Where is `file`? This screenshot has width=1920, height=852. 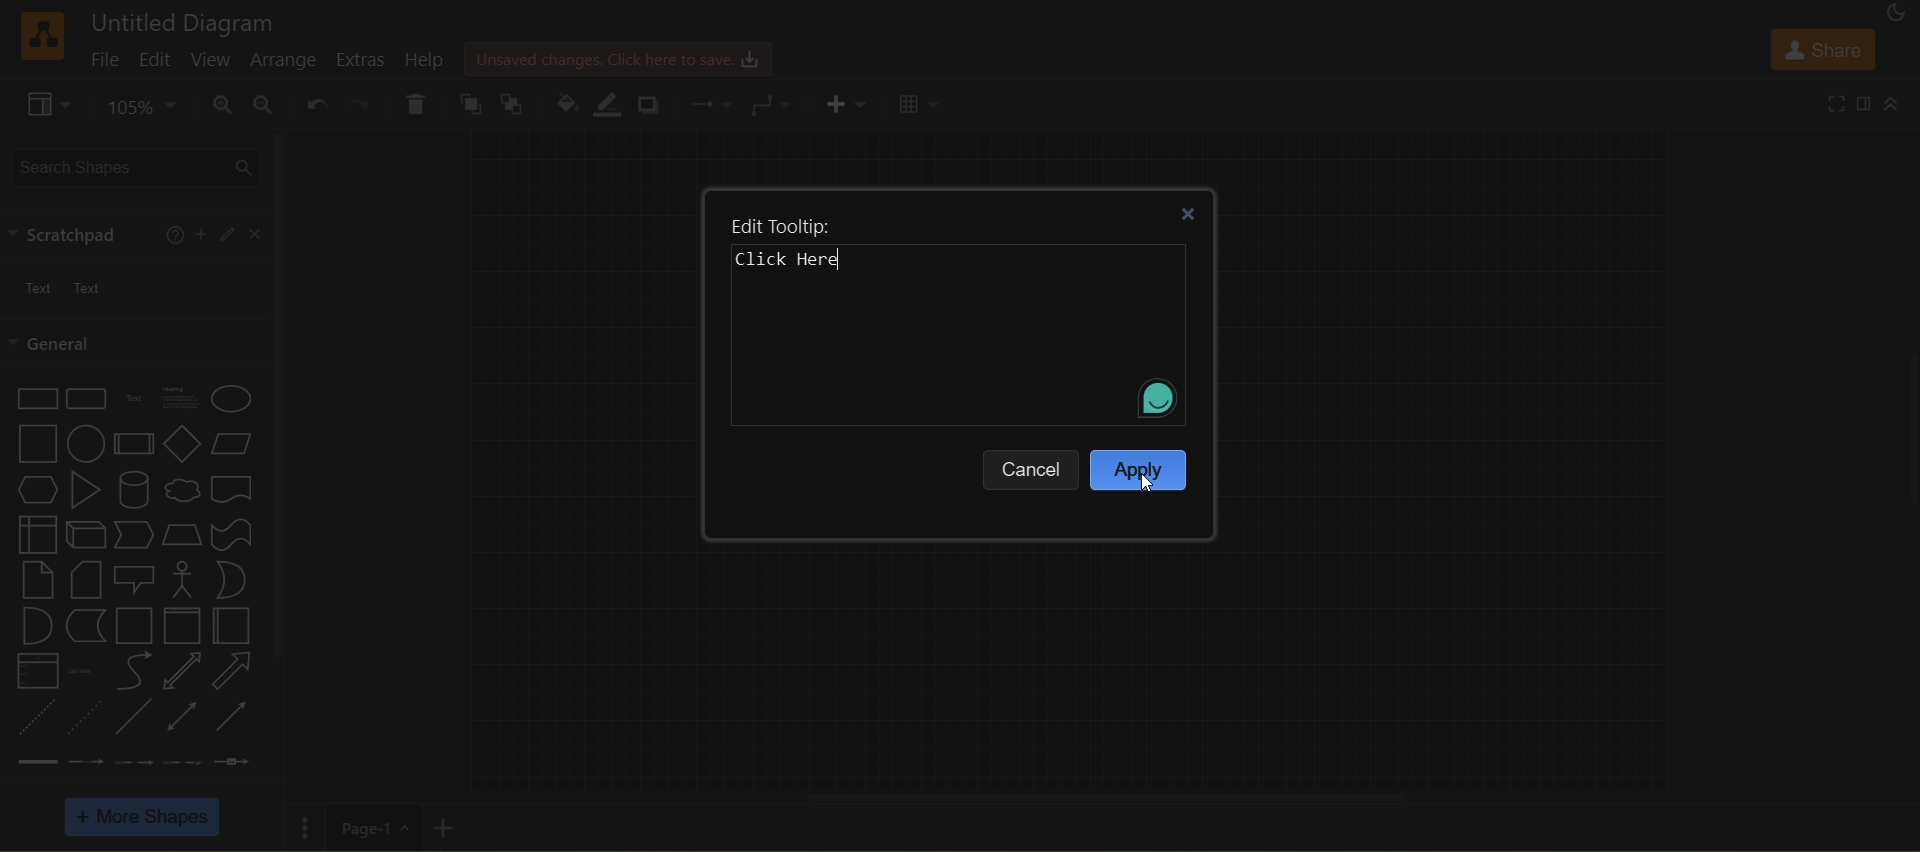 file is located at coordinates (104, 58).